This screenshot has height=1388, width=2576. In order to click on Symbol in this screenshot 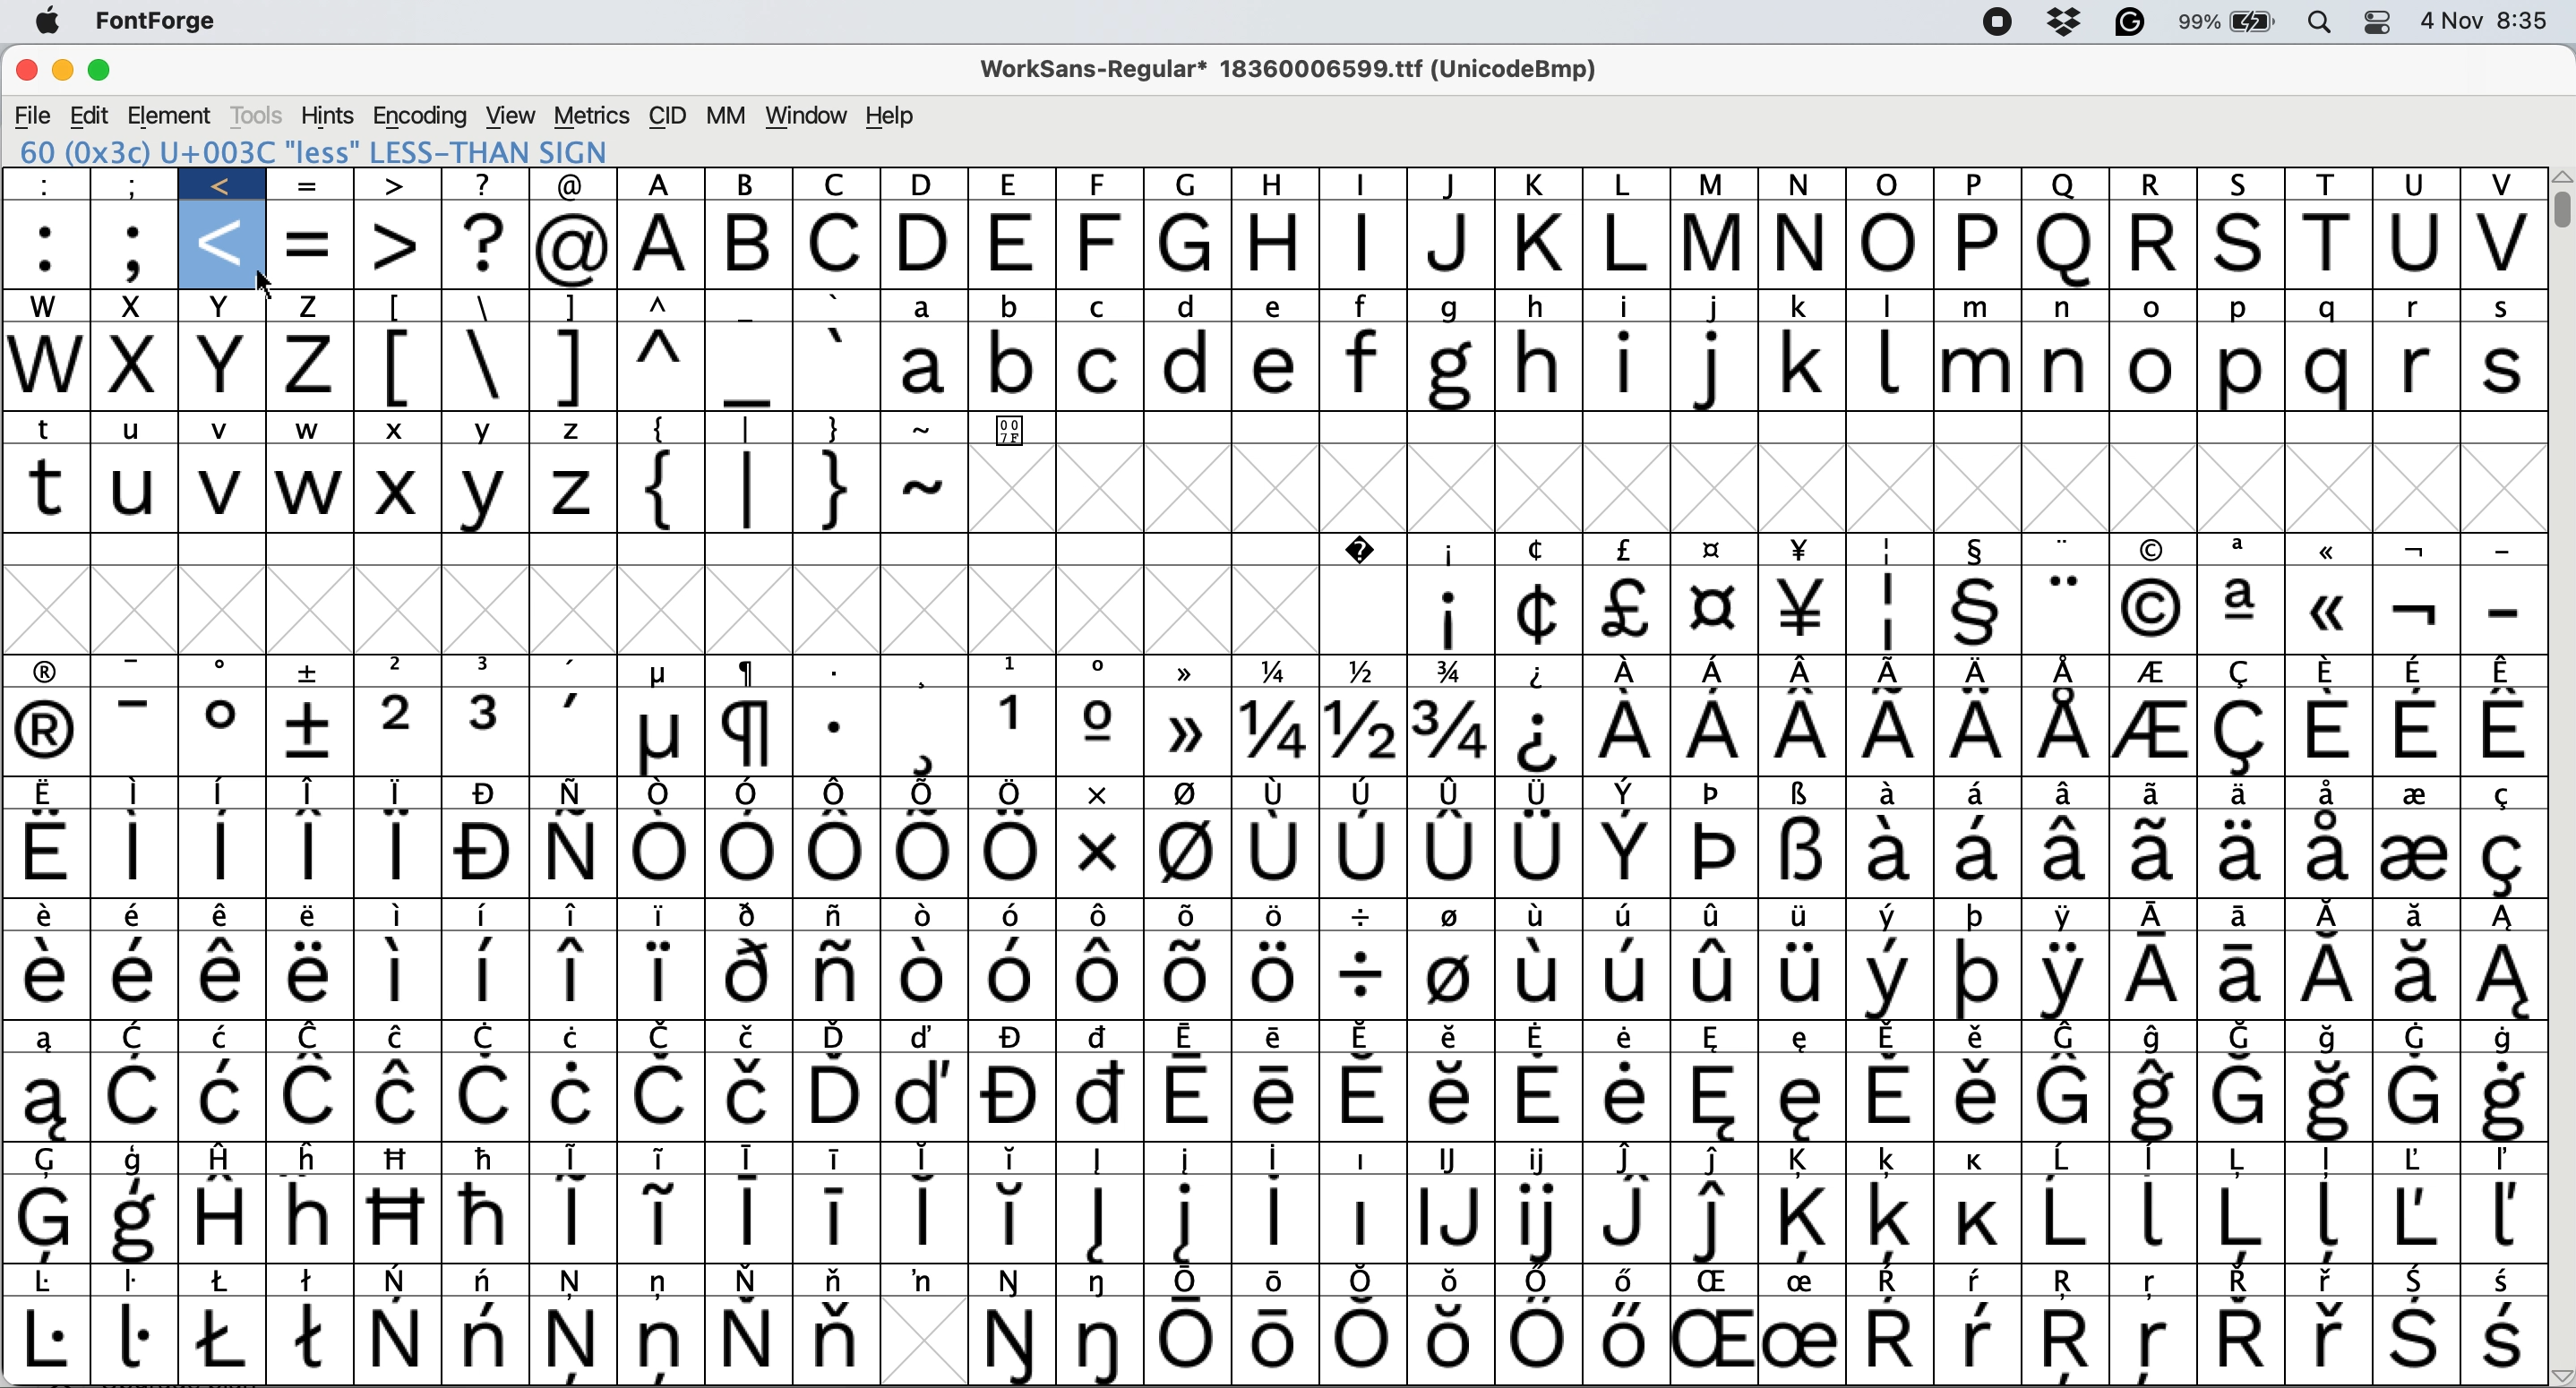, I will do `click(2238, 674)`.